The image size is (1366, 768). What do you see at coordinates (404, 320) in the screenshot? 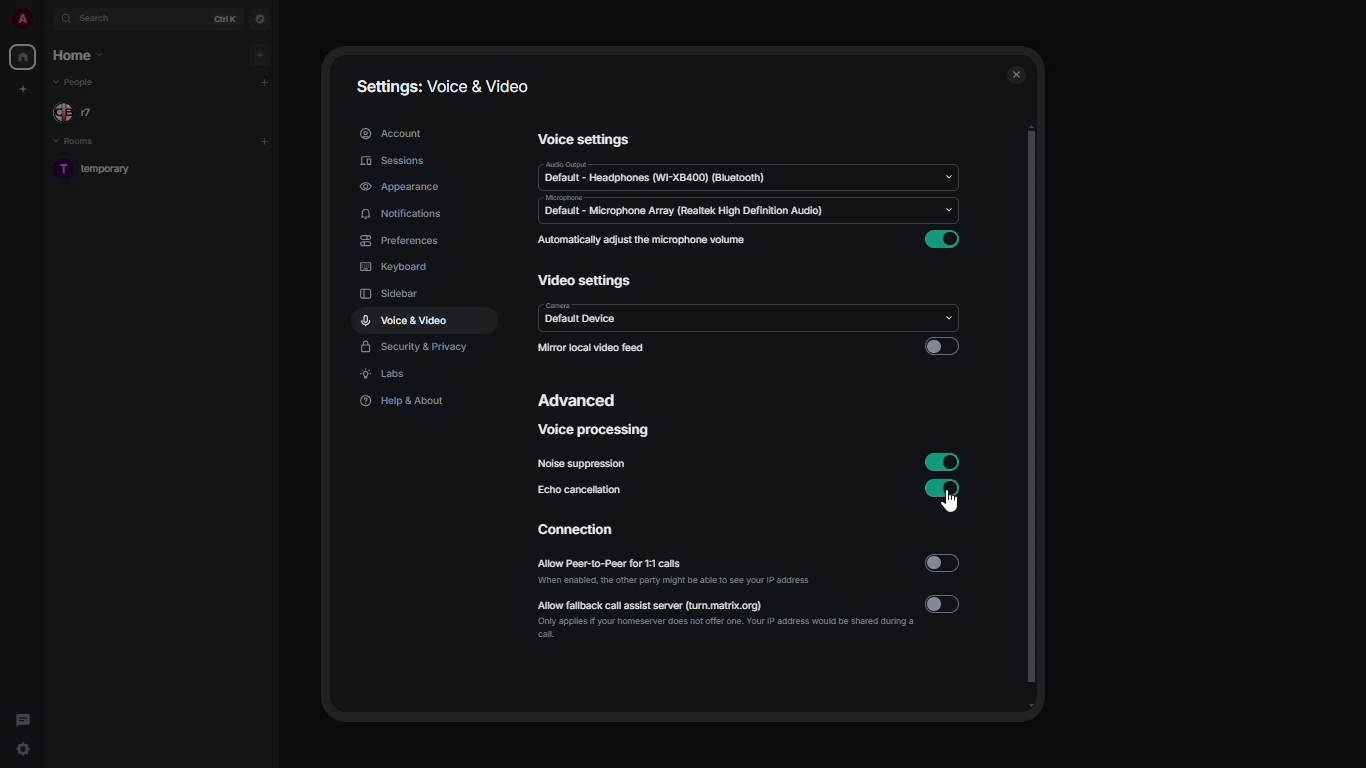
I see `voice & video` at bounding box center [404, 320].